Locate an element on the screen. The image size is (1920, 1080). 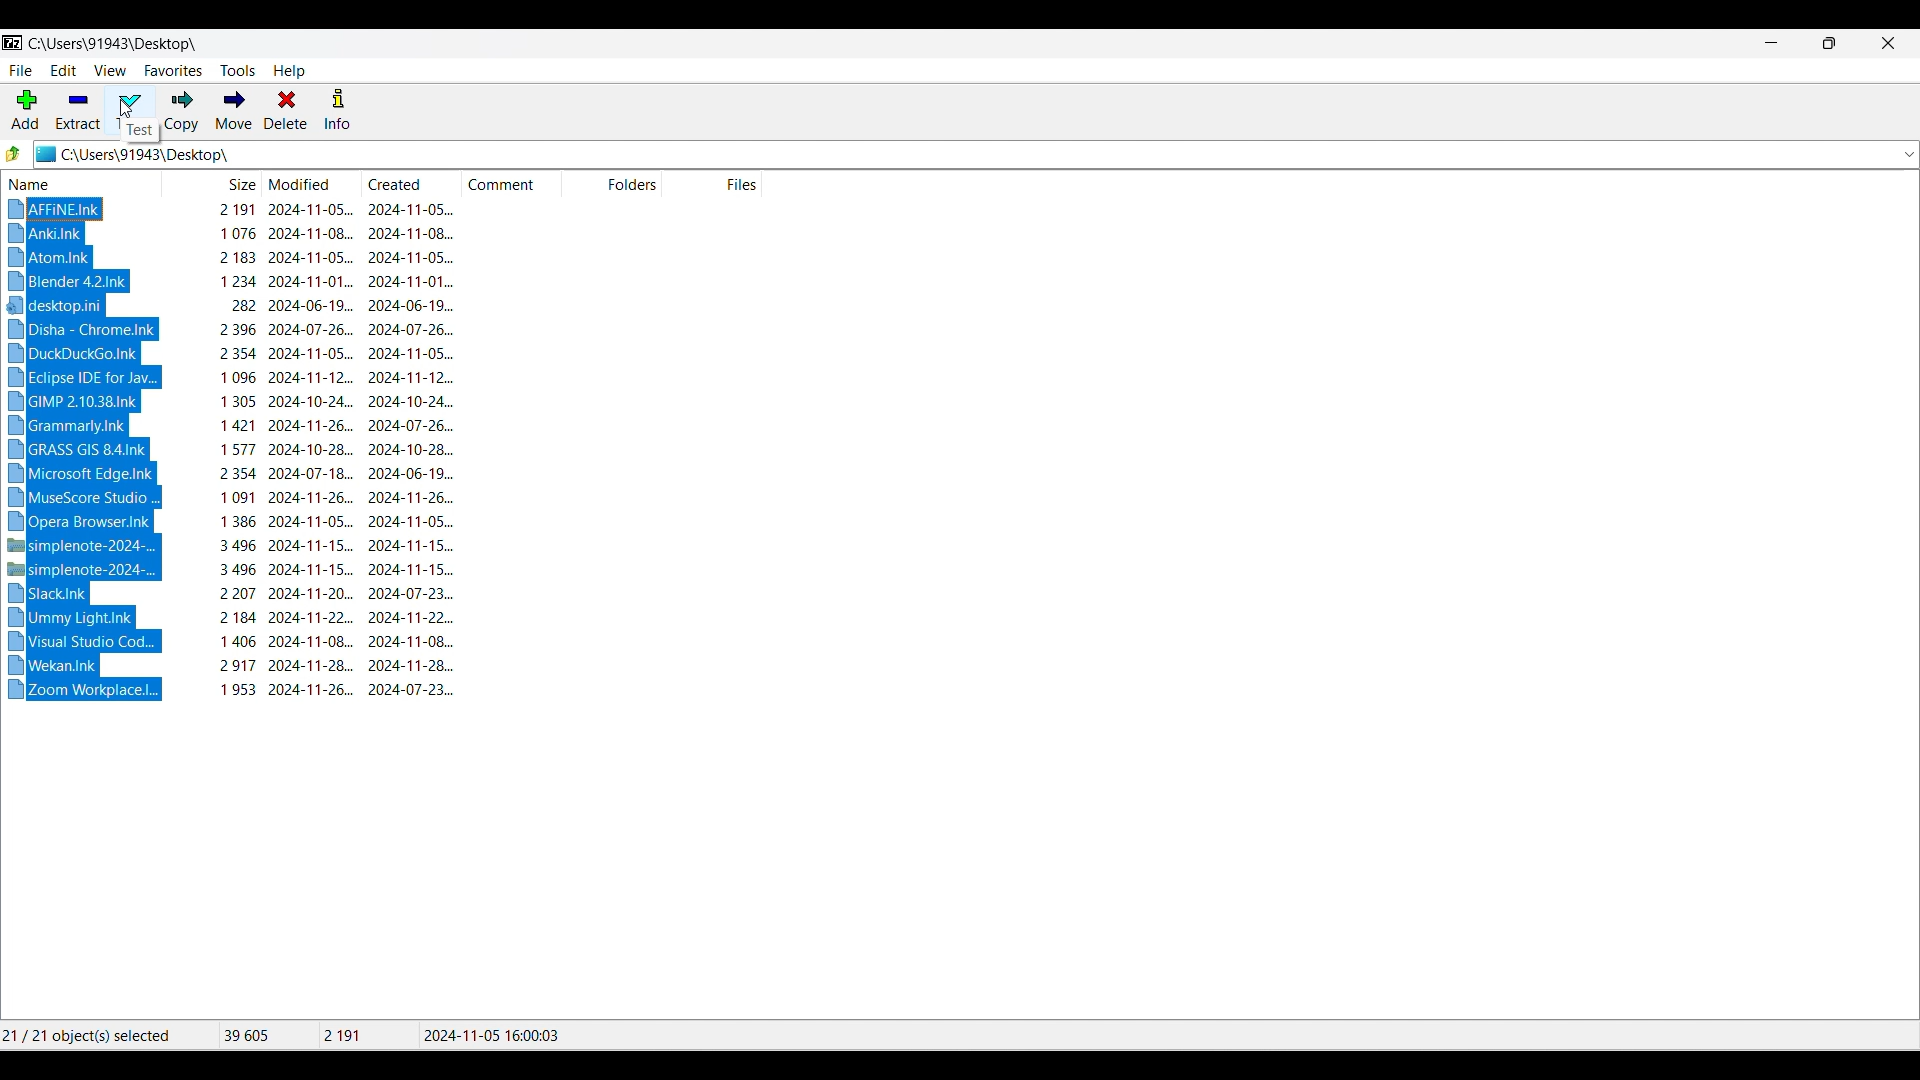
Folder creation date is located at coordinates (491, 1035).